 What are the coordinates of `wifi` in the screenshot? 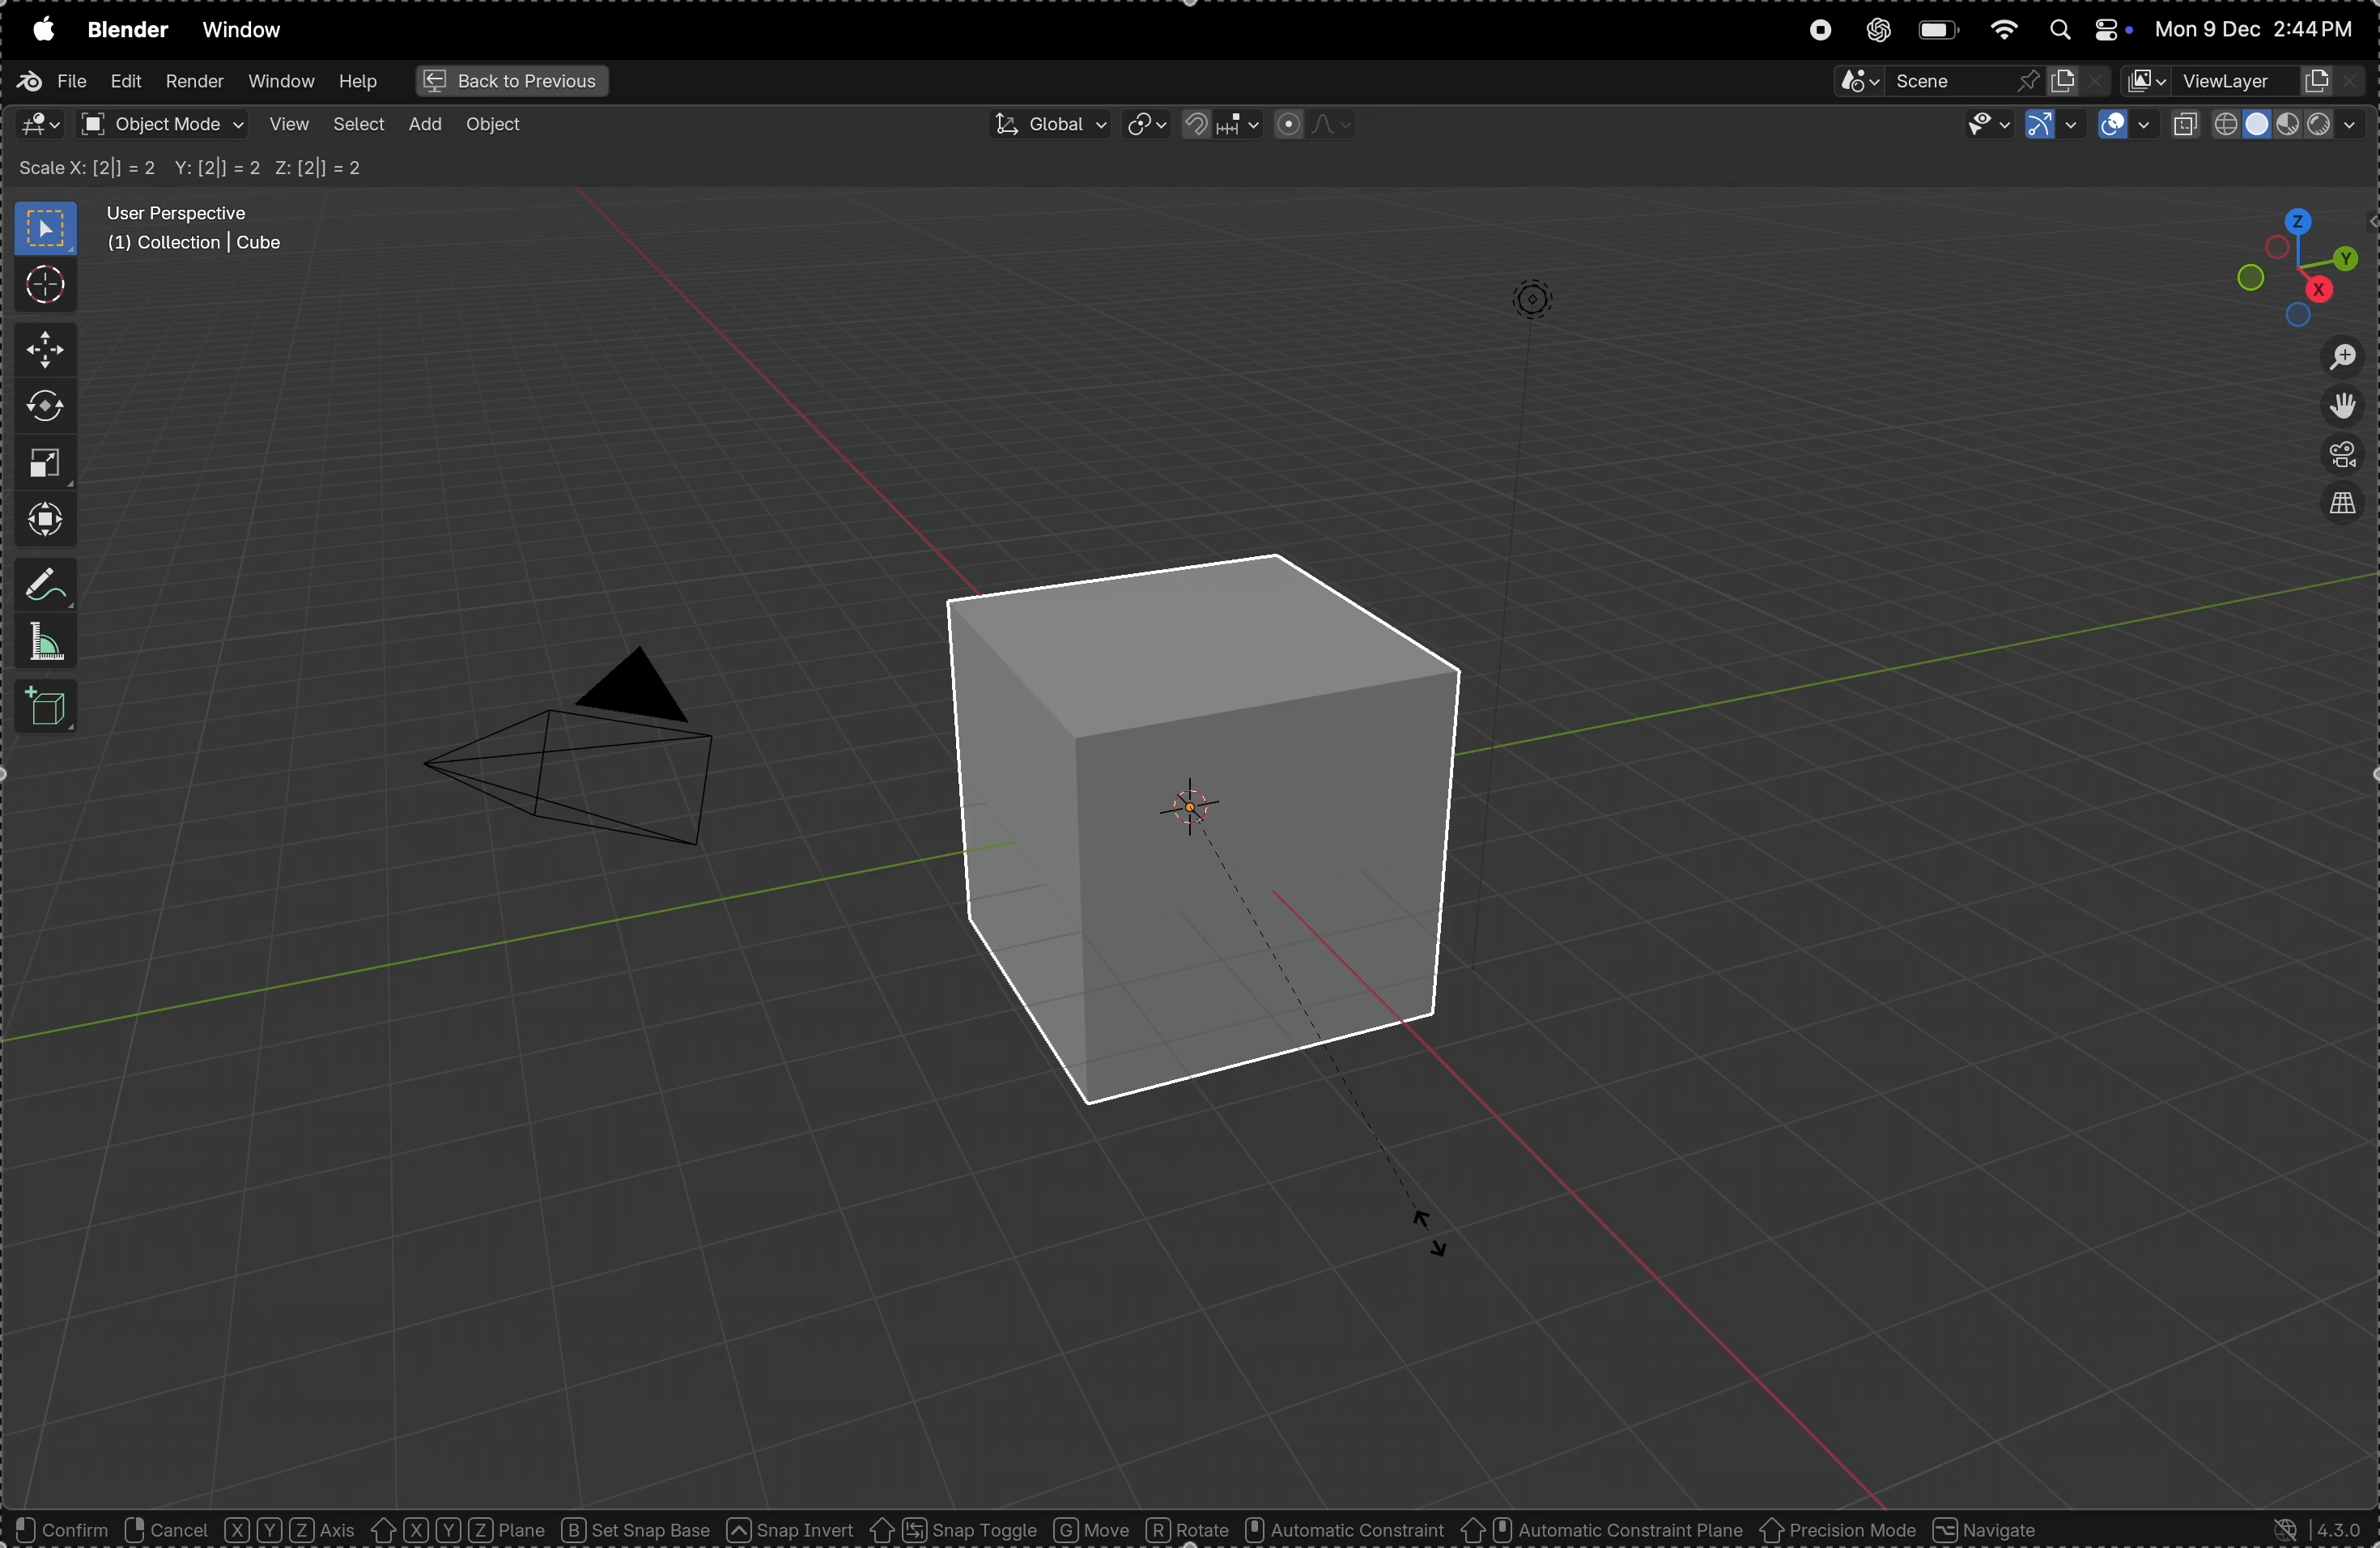 It's located at (2004, 29).